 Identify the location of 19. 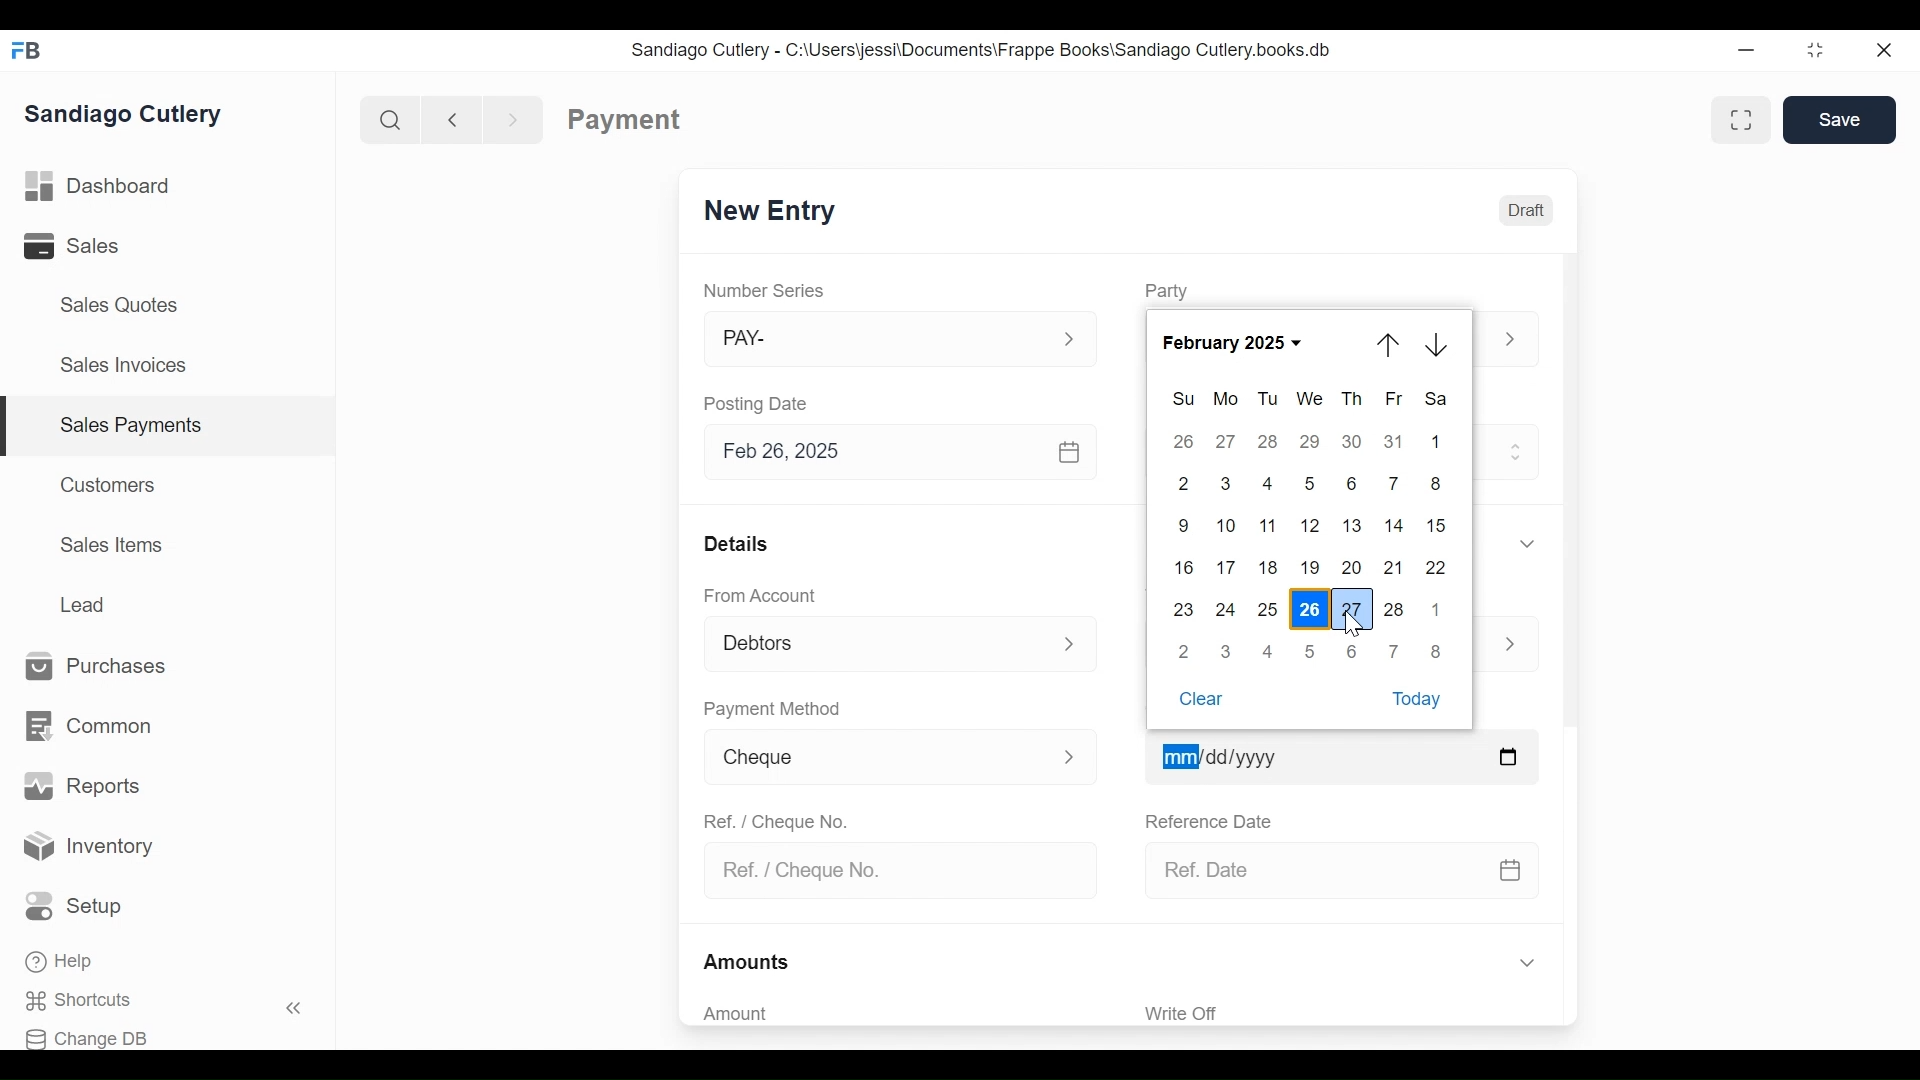
(1312, 568).